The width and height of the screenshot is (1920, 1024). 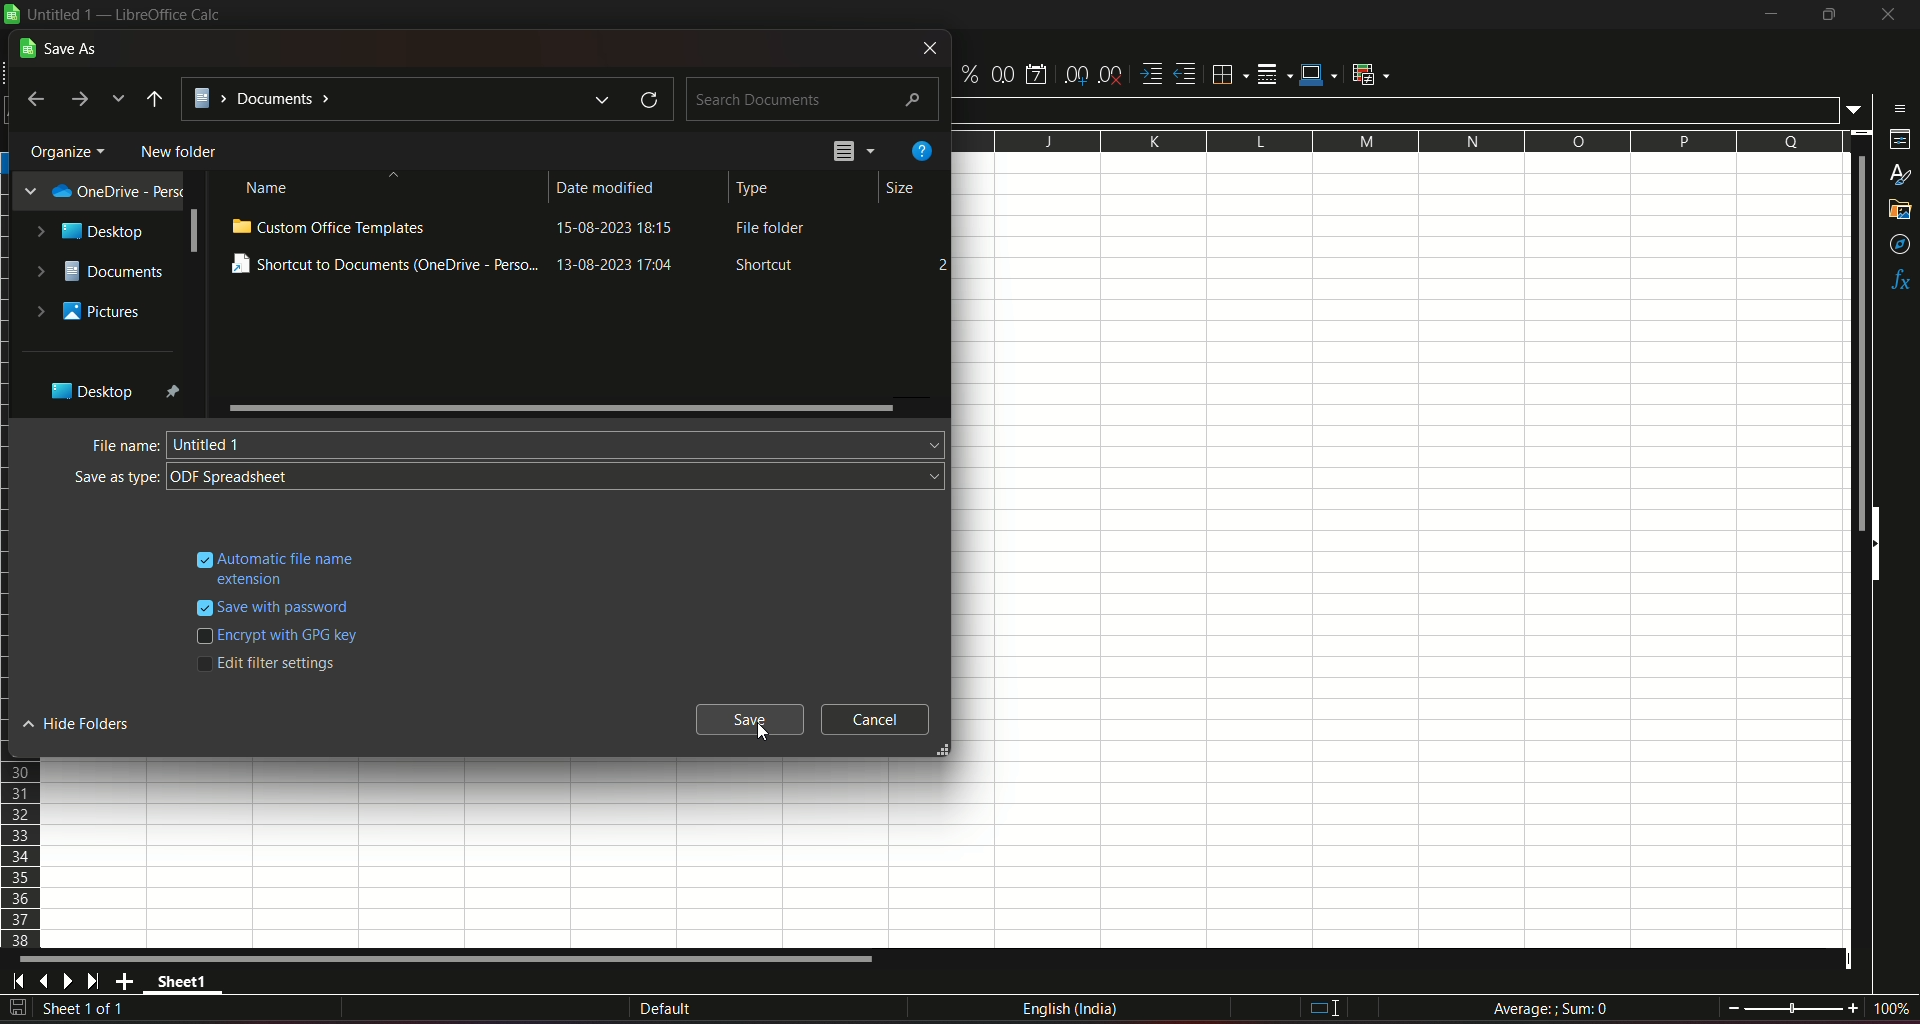 I want to click on date modified, so click(x=608, y=189).